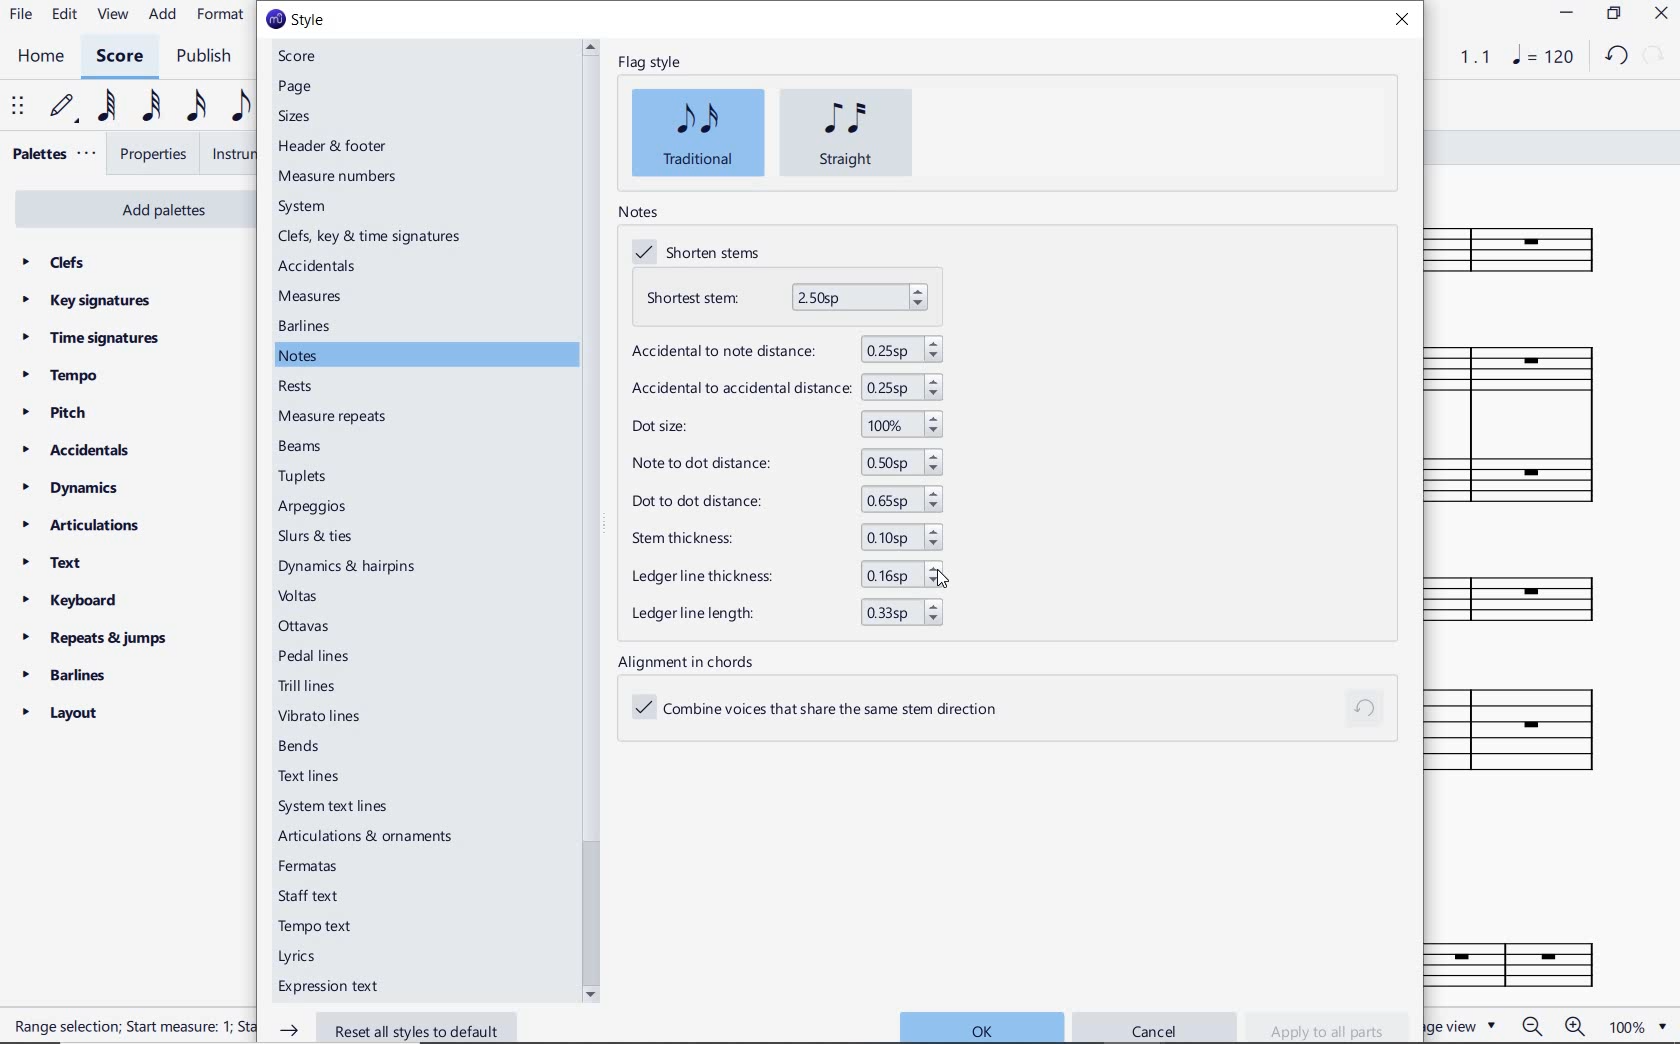 Image resolution: width=1680 pixels, height=1044 pixels. I want to click on rests, so click(295, 384).